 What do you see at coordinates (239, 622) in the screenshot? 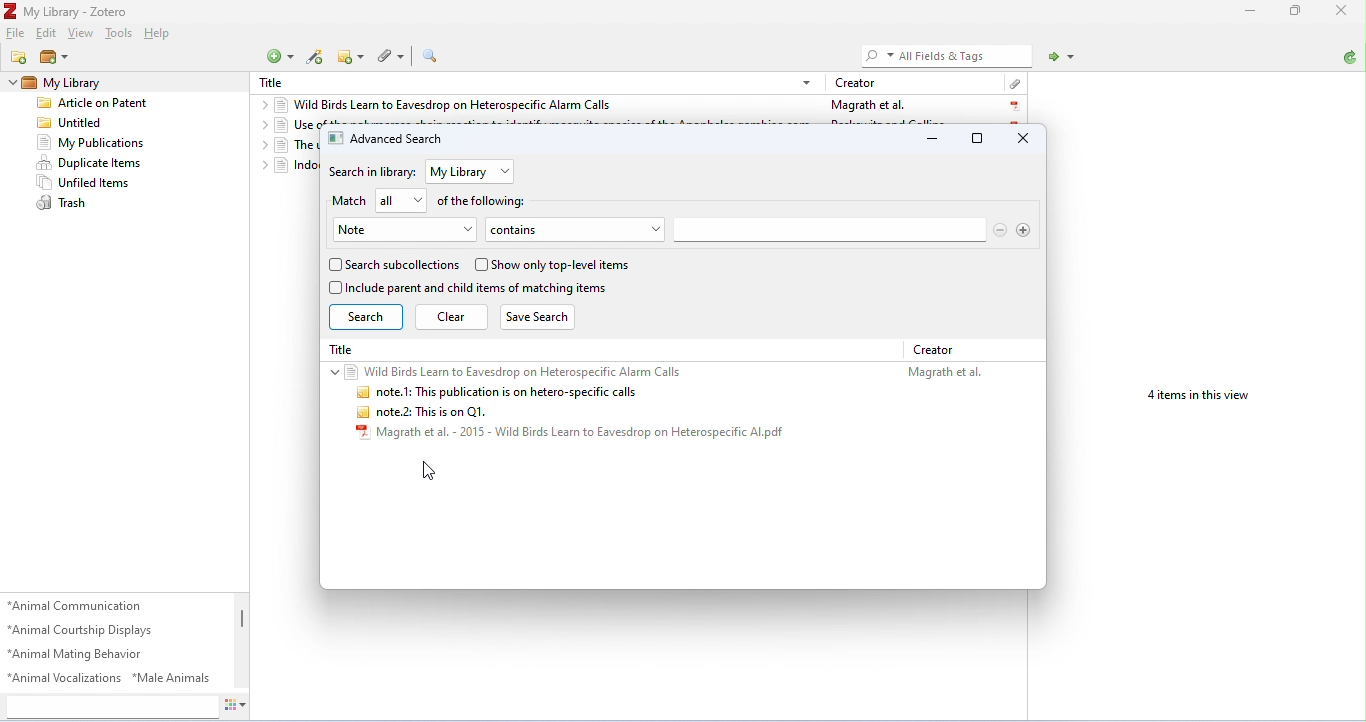
I see `vertical scroll bar` at bounding box center [239, 622].